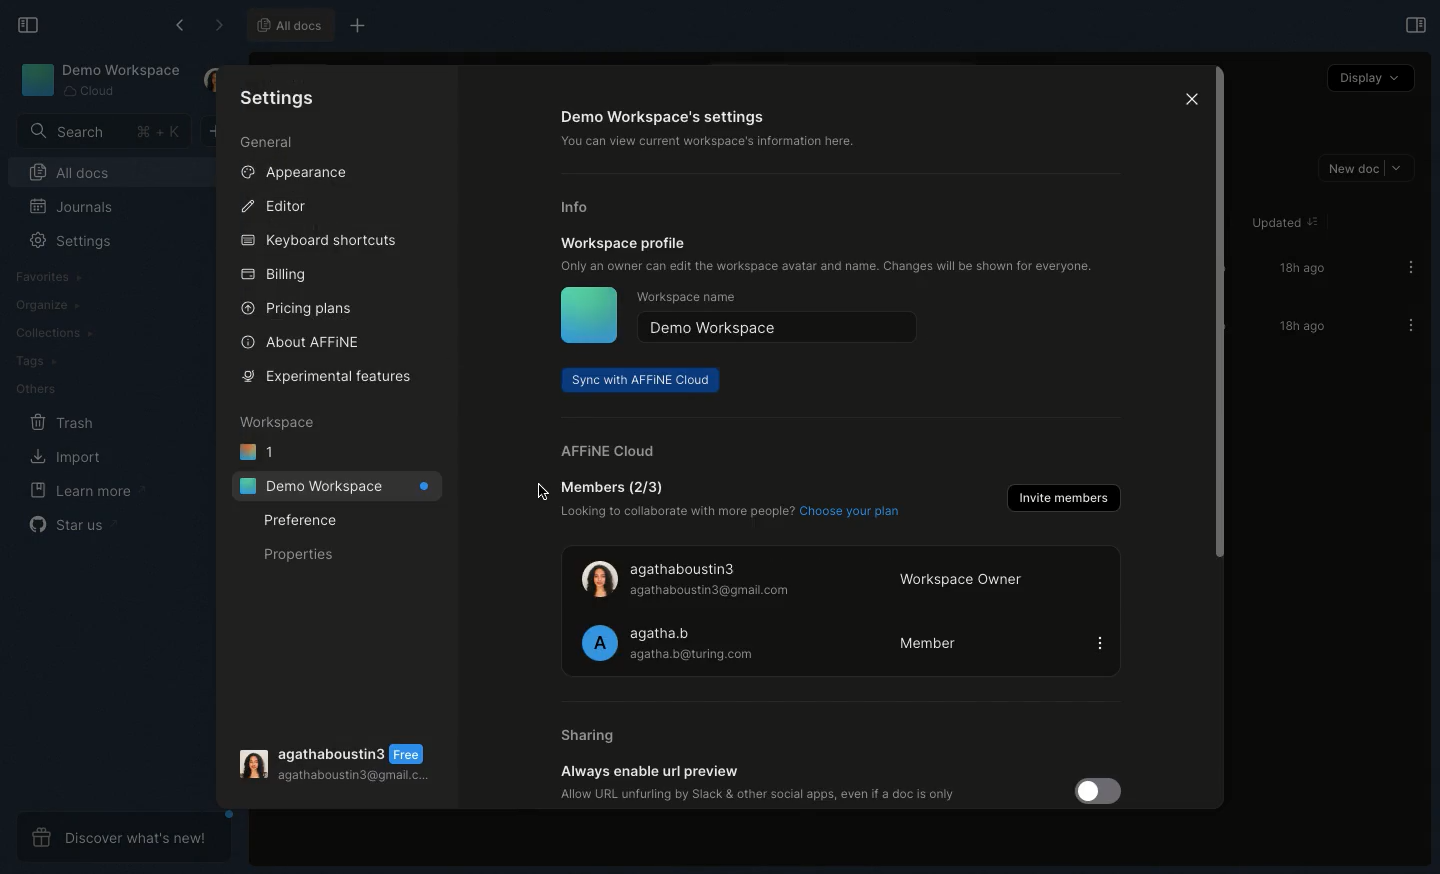 The height and width of the screenshot is (874, 1440). Describe the element at coordinates (320, 240) in the screenshot. I see `Keyboard shortcuts` at that location.